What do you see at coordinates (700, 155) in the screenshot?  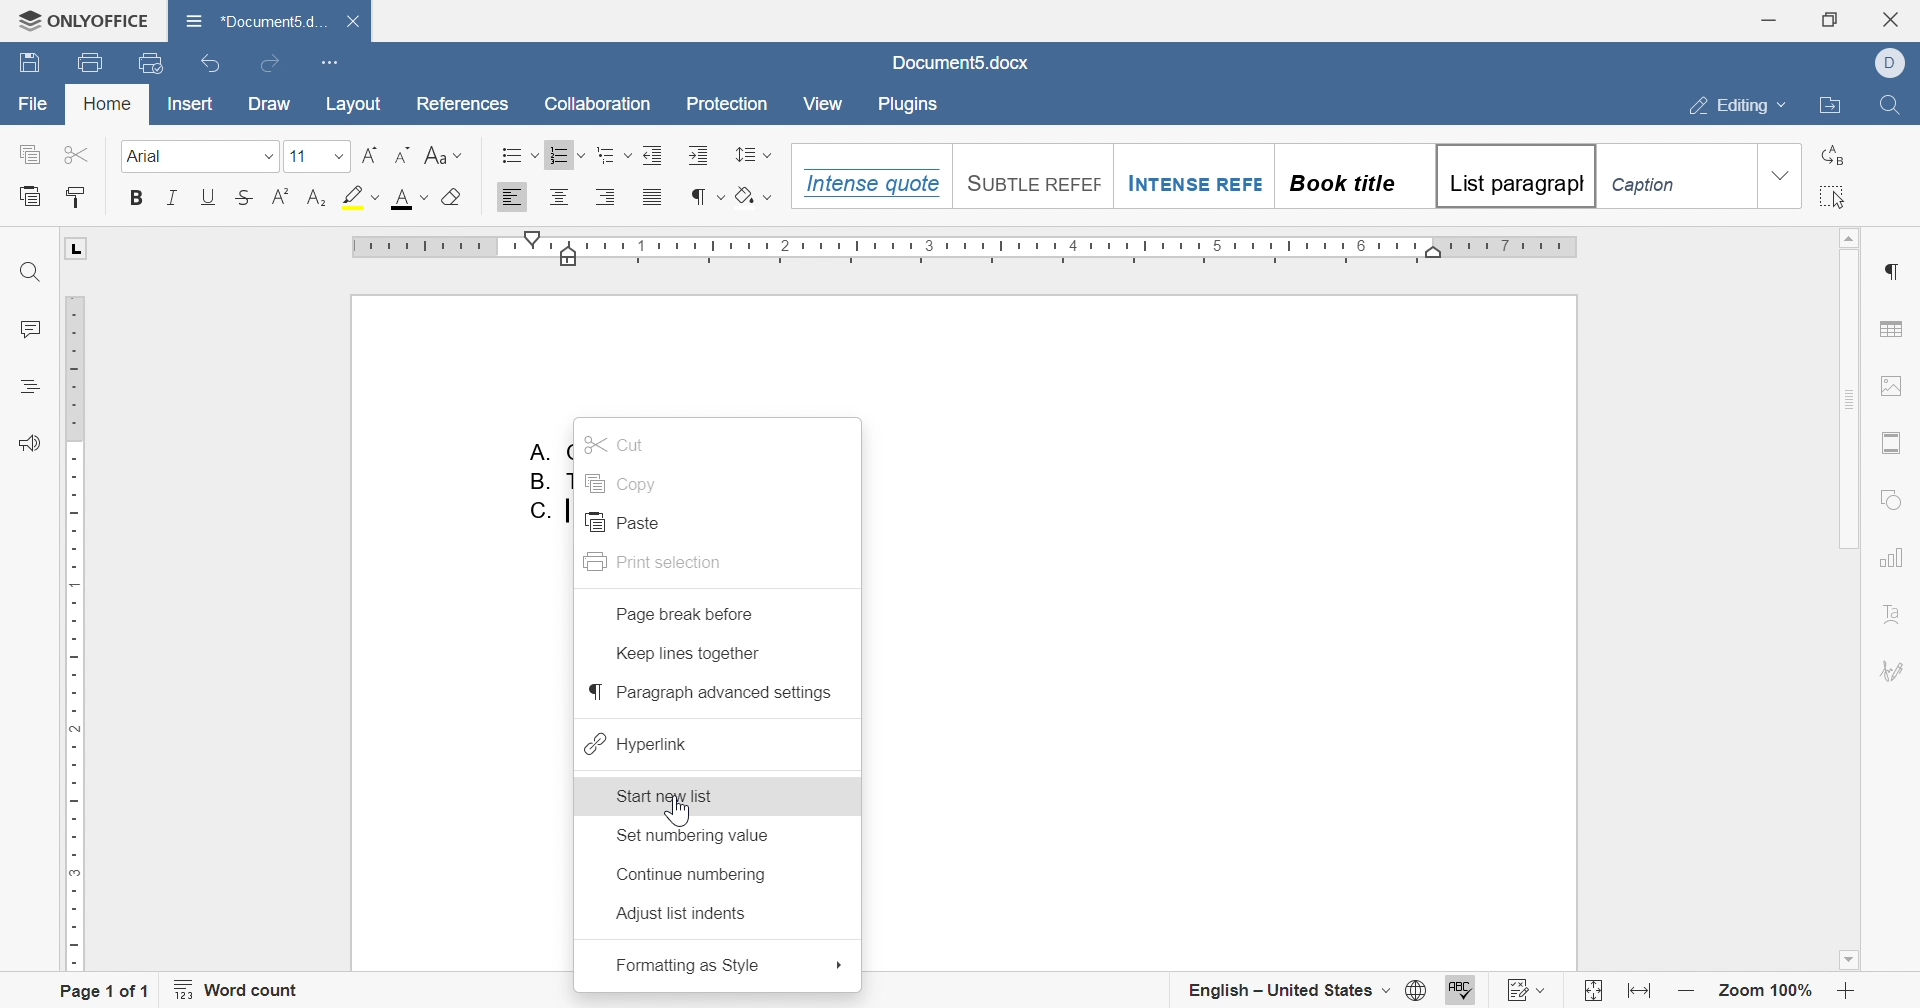 I see `Increase indent` at bounding box center [700, 155].